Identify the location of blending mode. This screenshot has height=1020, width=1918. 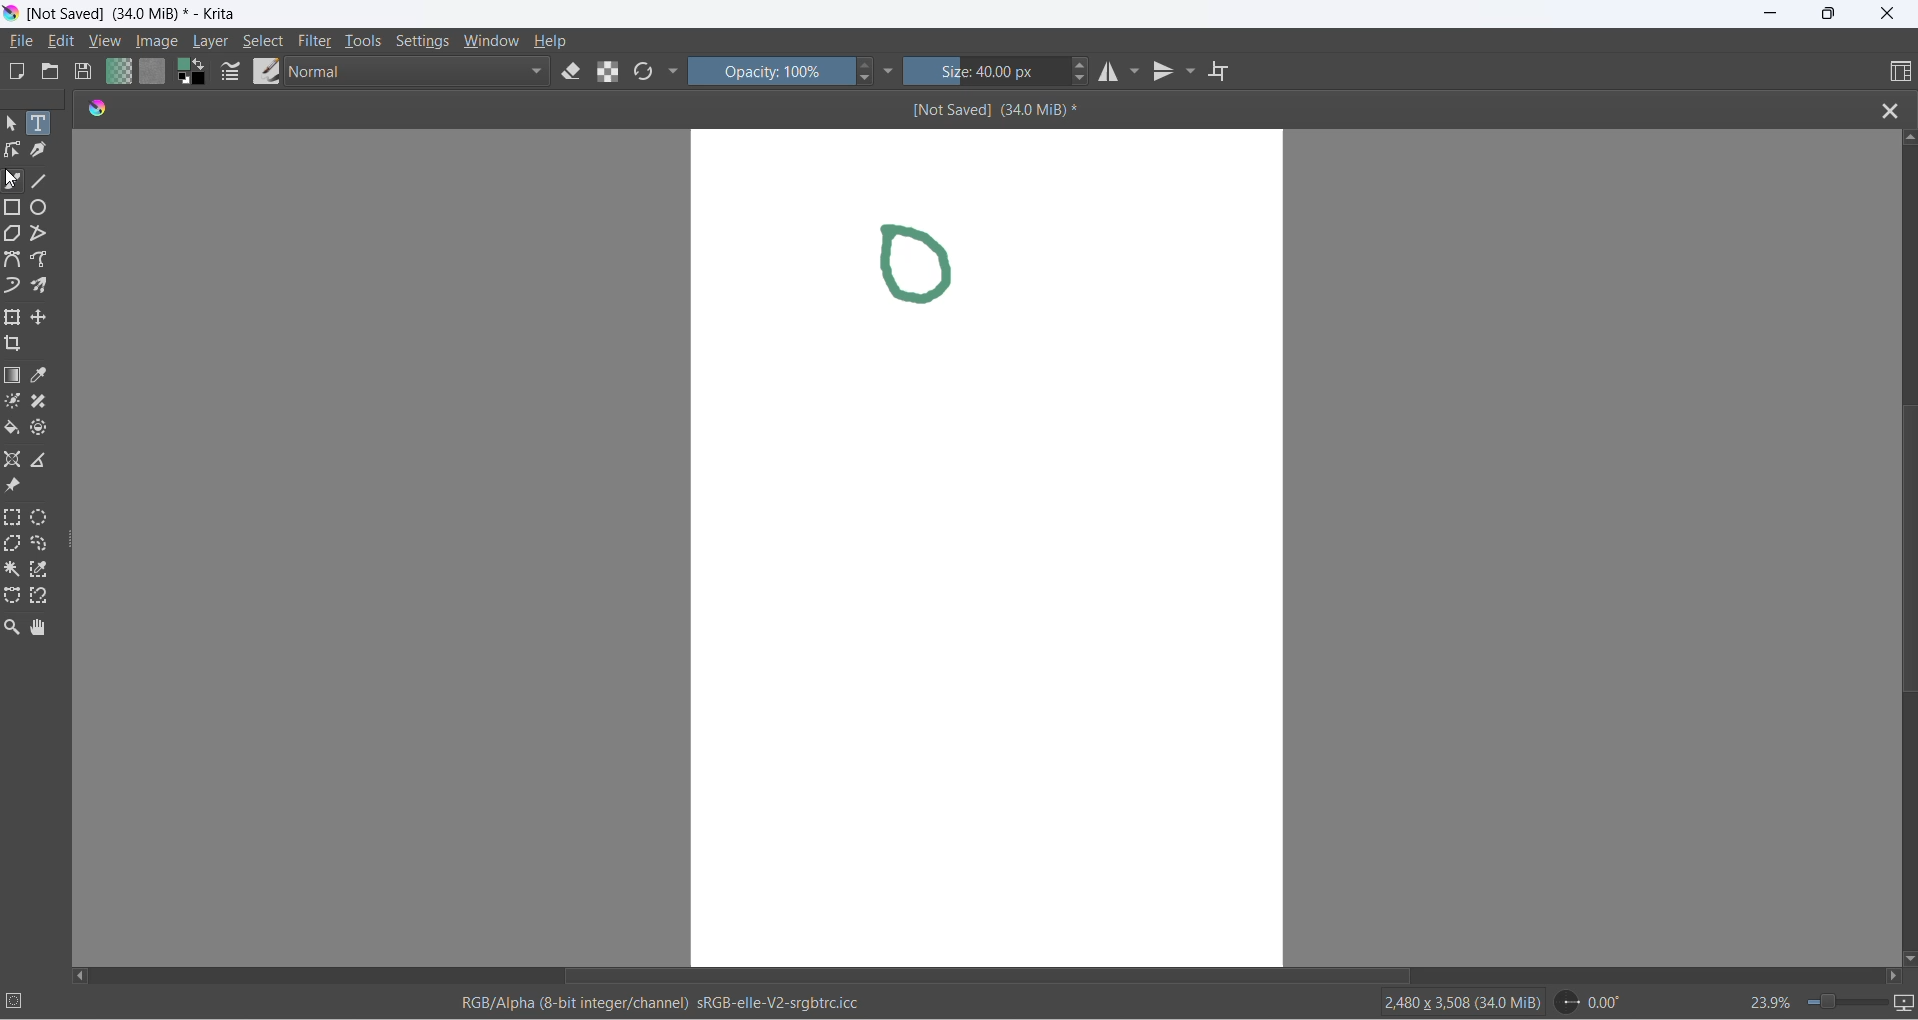
(423, 73).